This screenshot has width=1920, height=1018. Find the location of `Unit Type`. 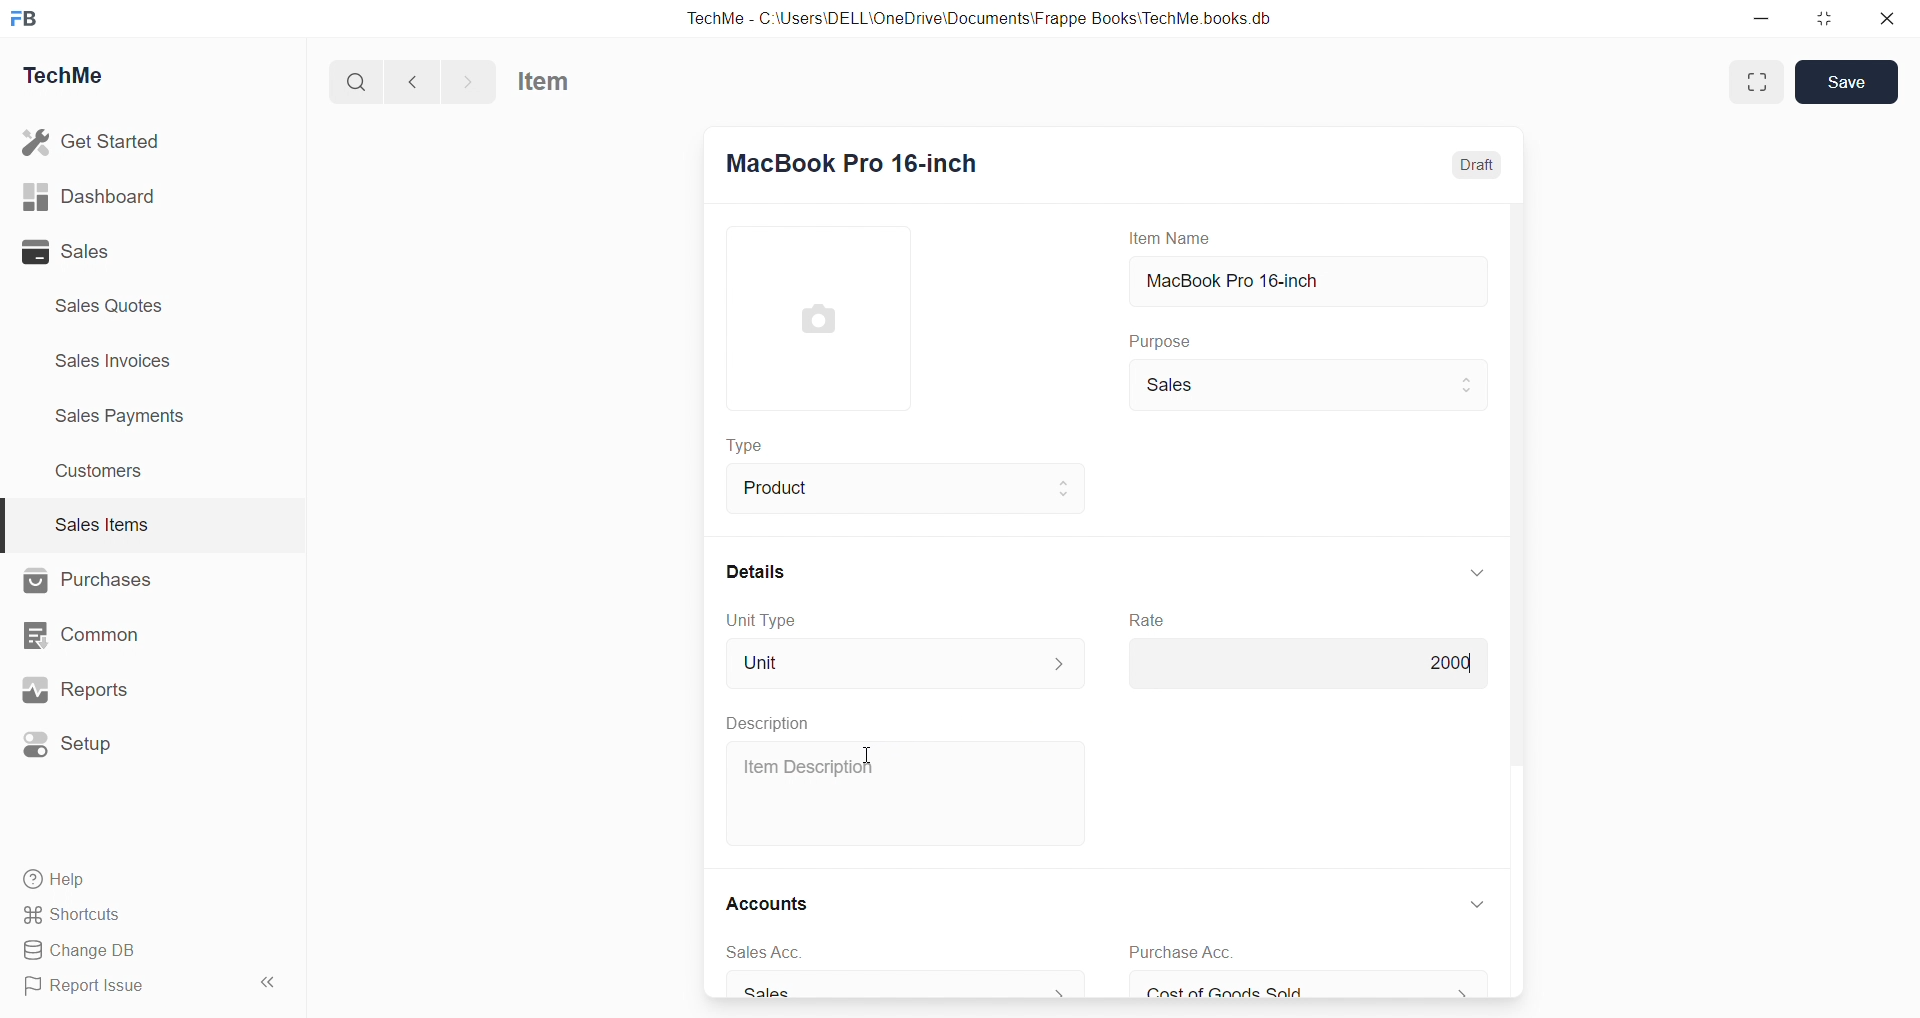

Unit Type is located at coordinates (762, 622).